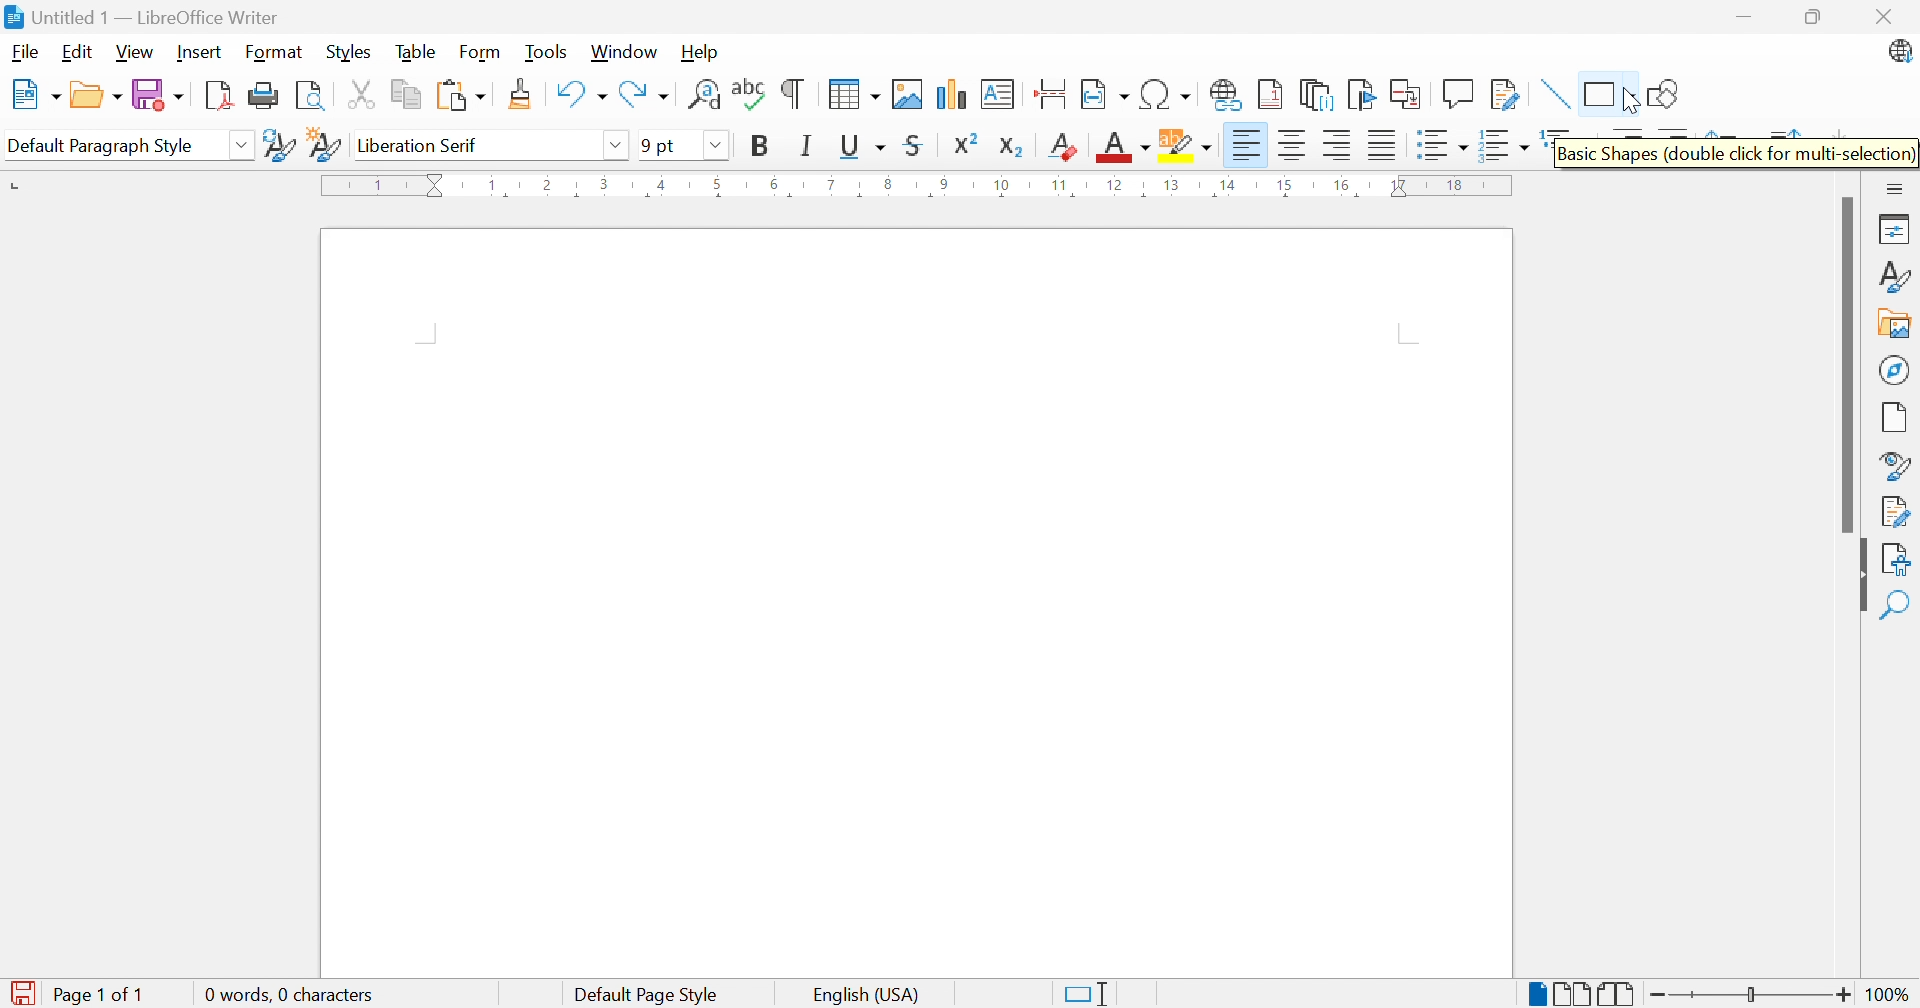  Describe the element at coordinates (1066, 145) in the screenshot. I see `Clear direct formatting` at that location.